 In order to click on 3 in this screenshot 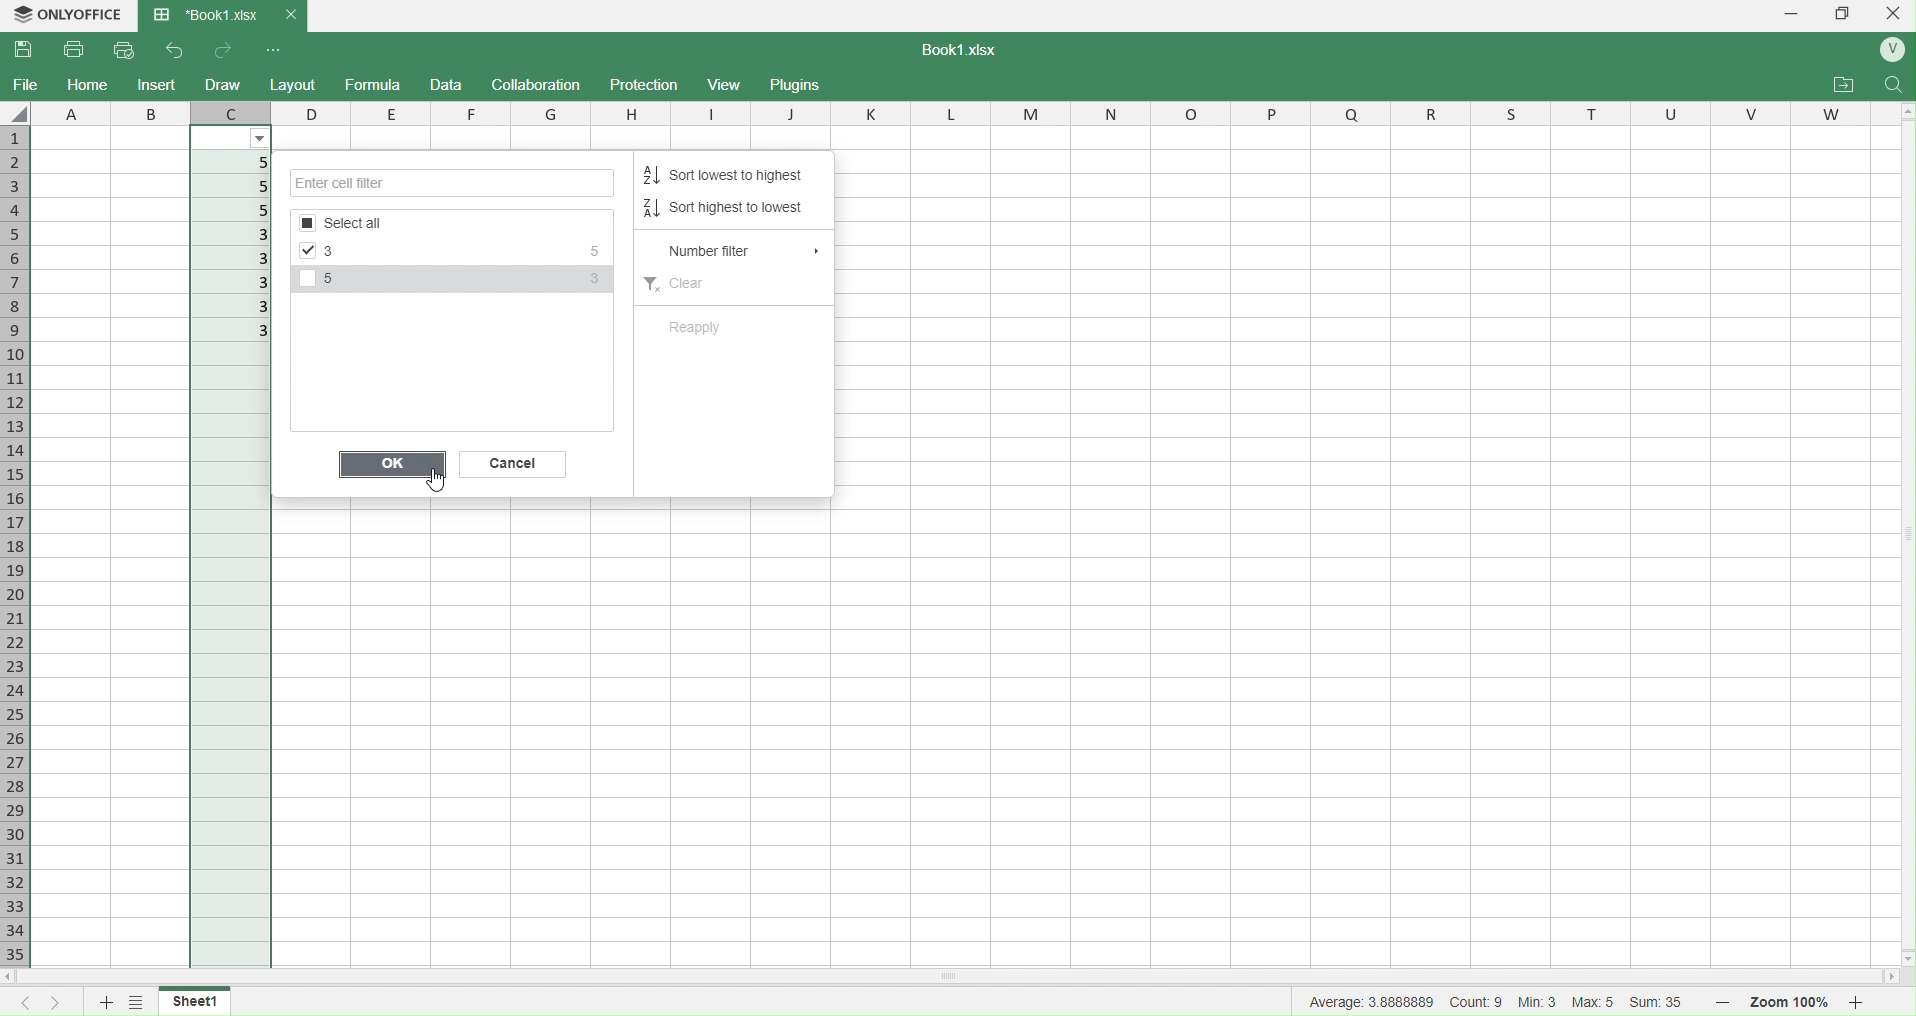, I will do `click(236, 235)`.